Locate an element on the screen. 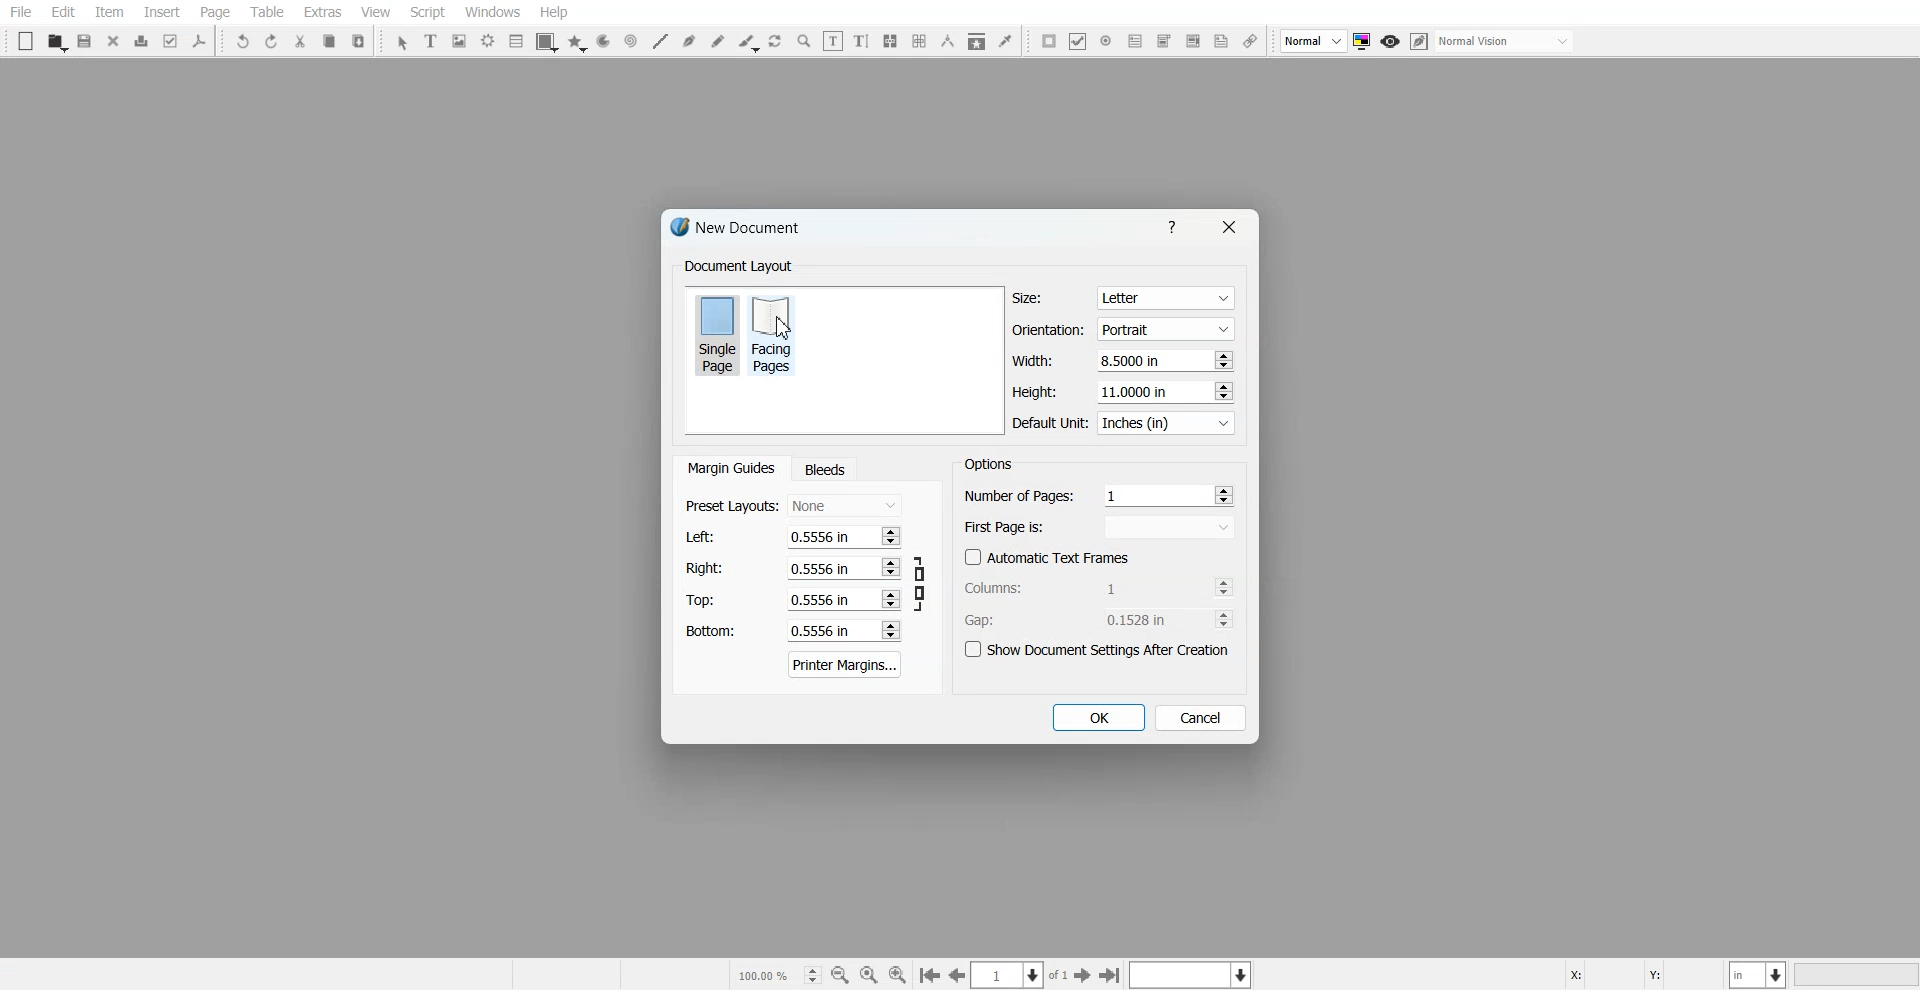  Render Frame is located at coordinates (488, 41).